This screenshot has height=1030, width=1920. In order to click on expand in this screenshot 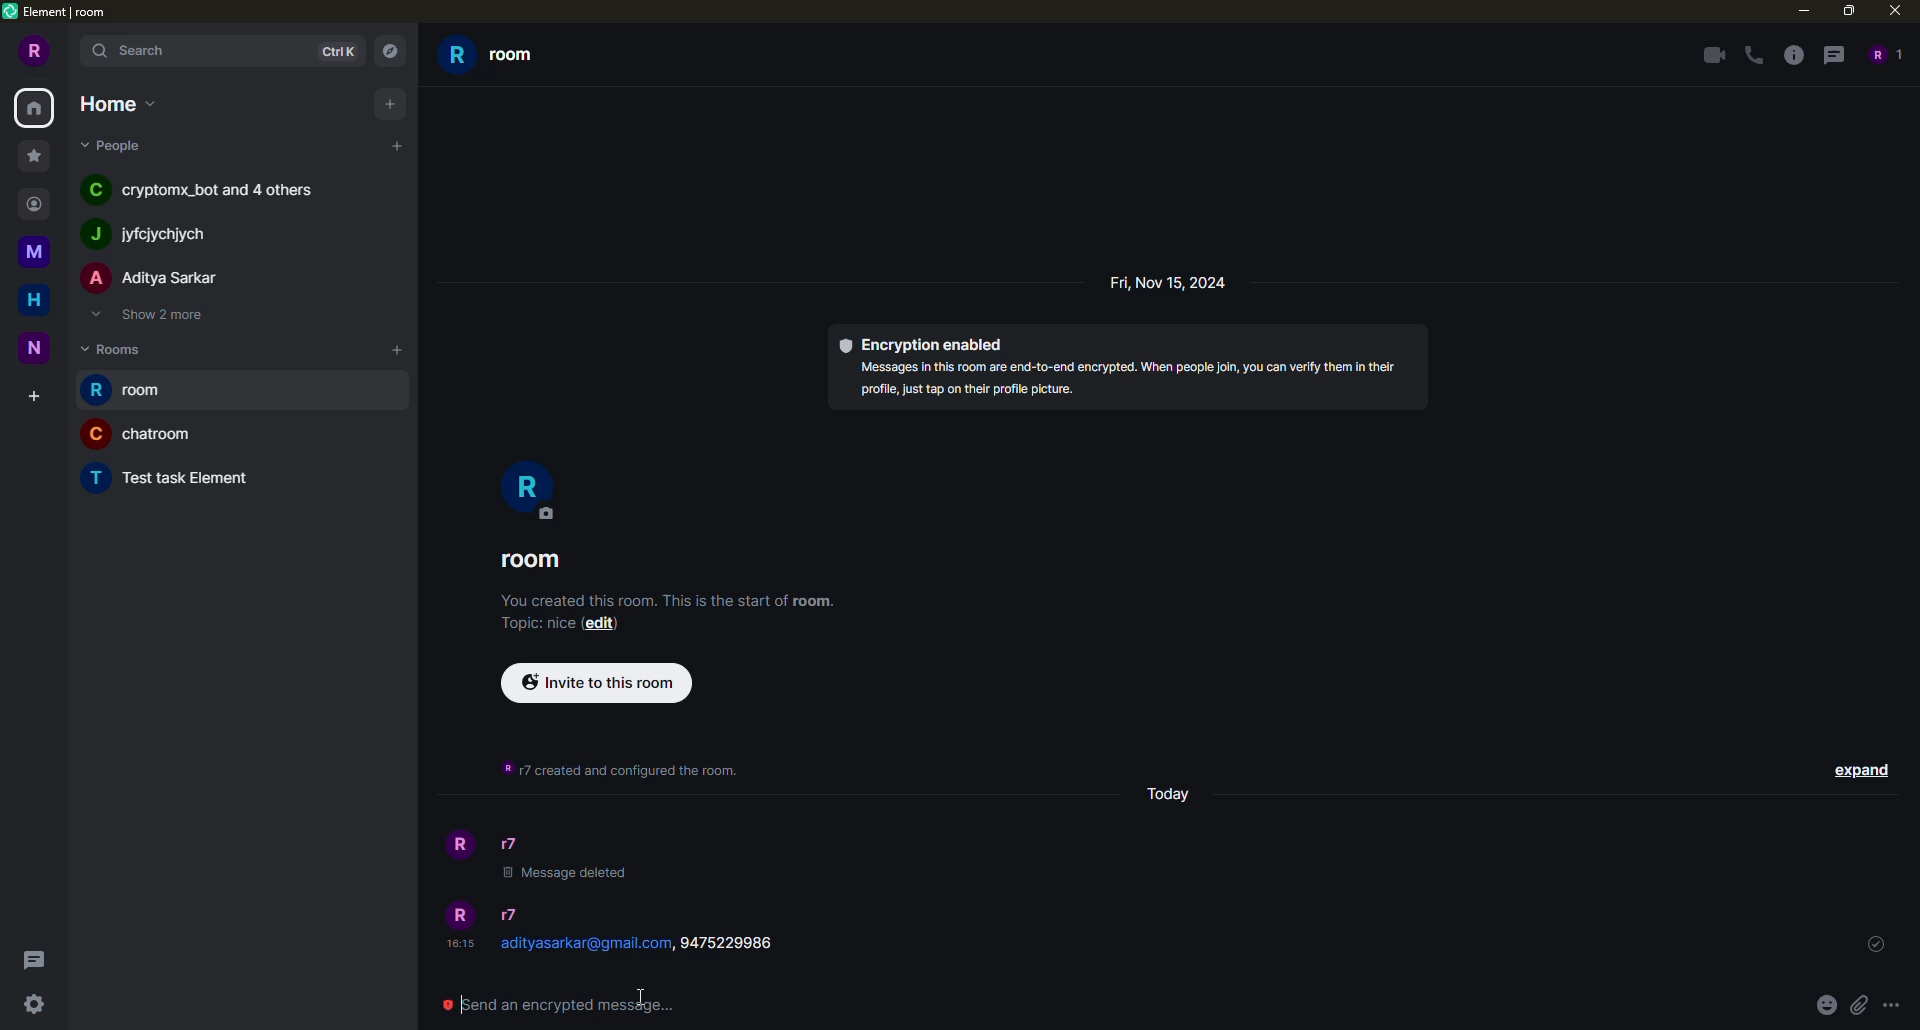, I will do `click(1861, 768)`.